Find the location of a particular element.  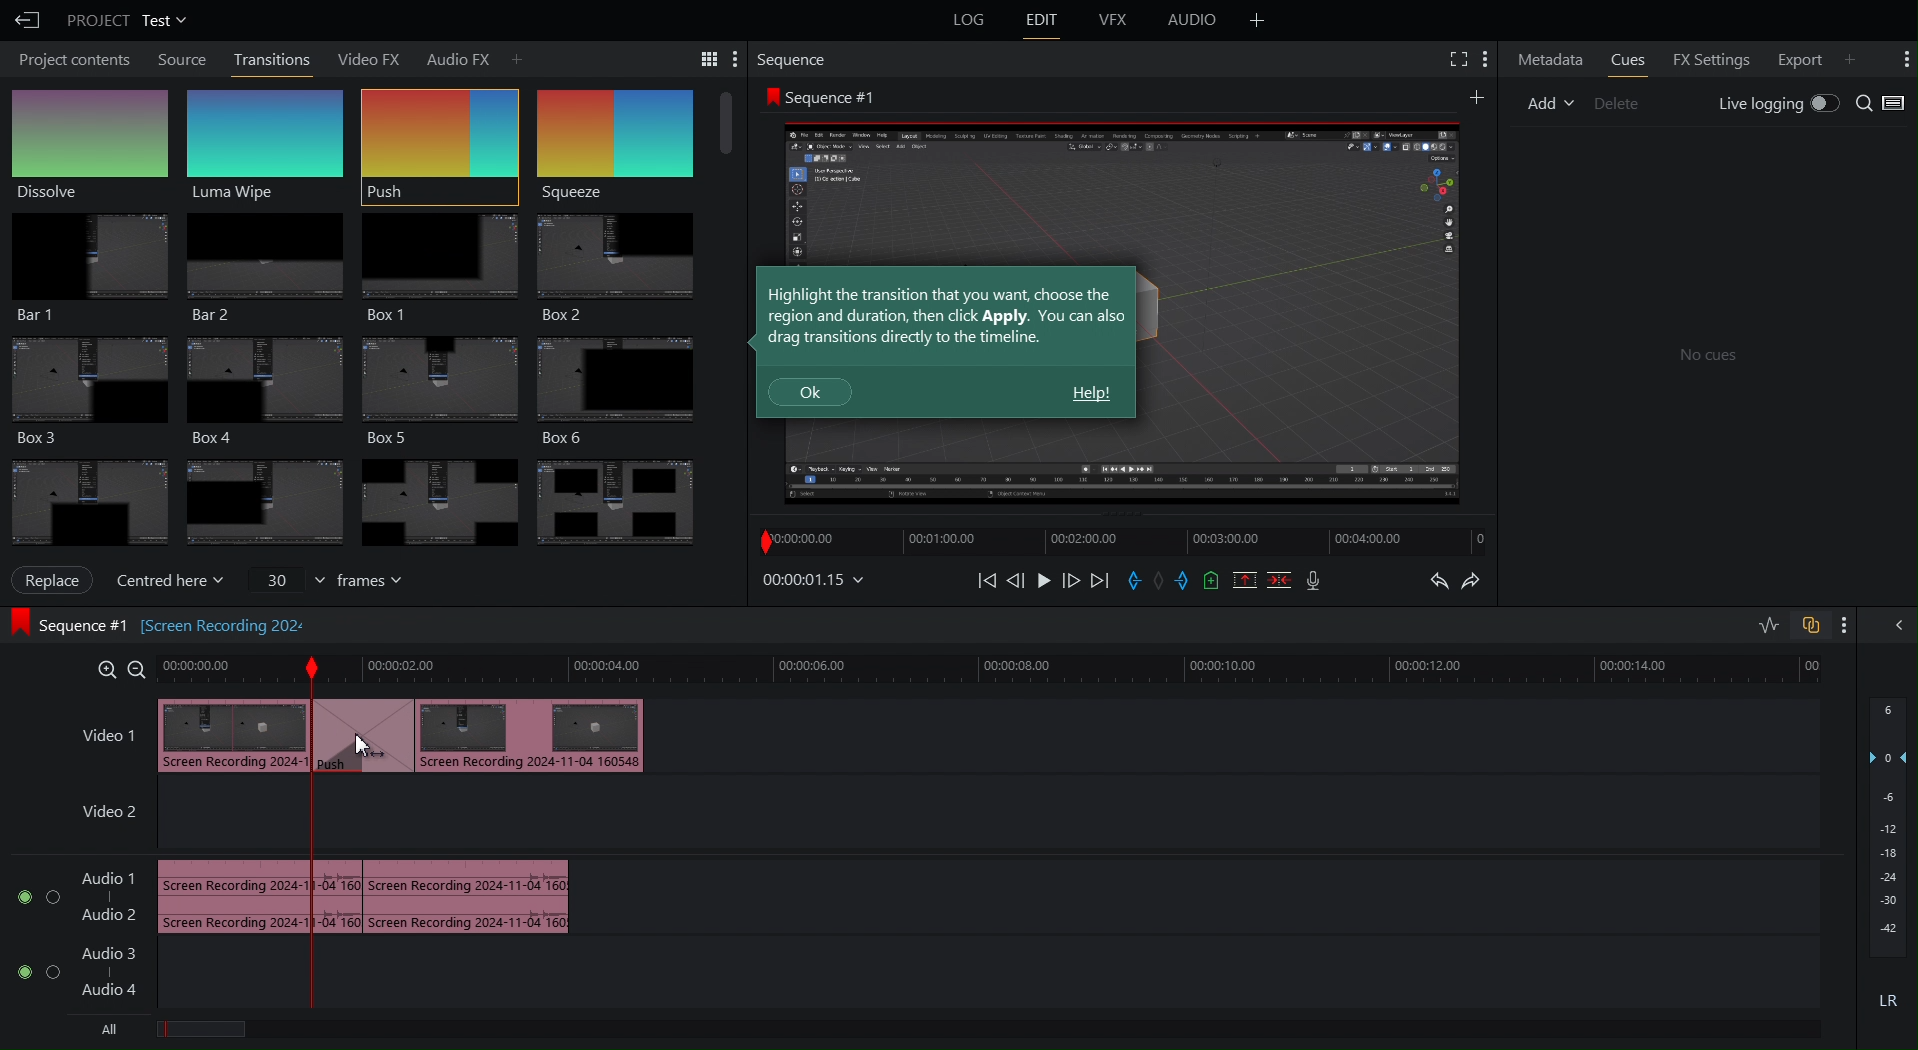

Sequence #1 [Screen recording 202] is located at coordinates (66, 625).